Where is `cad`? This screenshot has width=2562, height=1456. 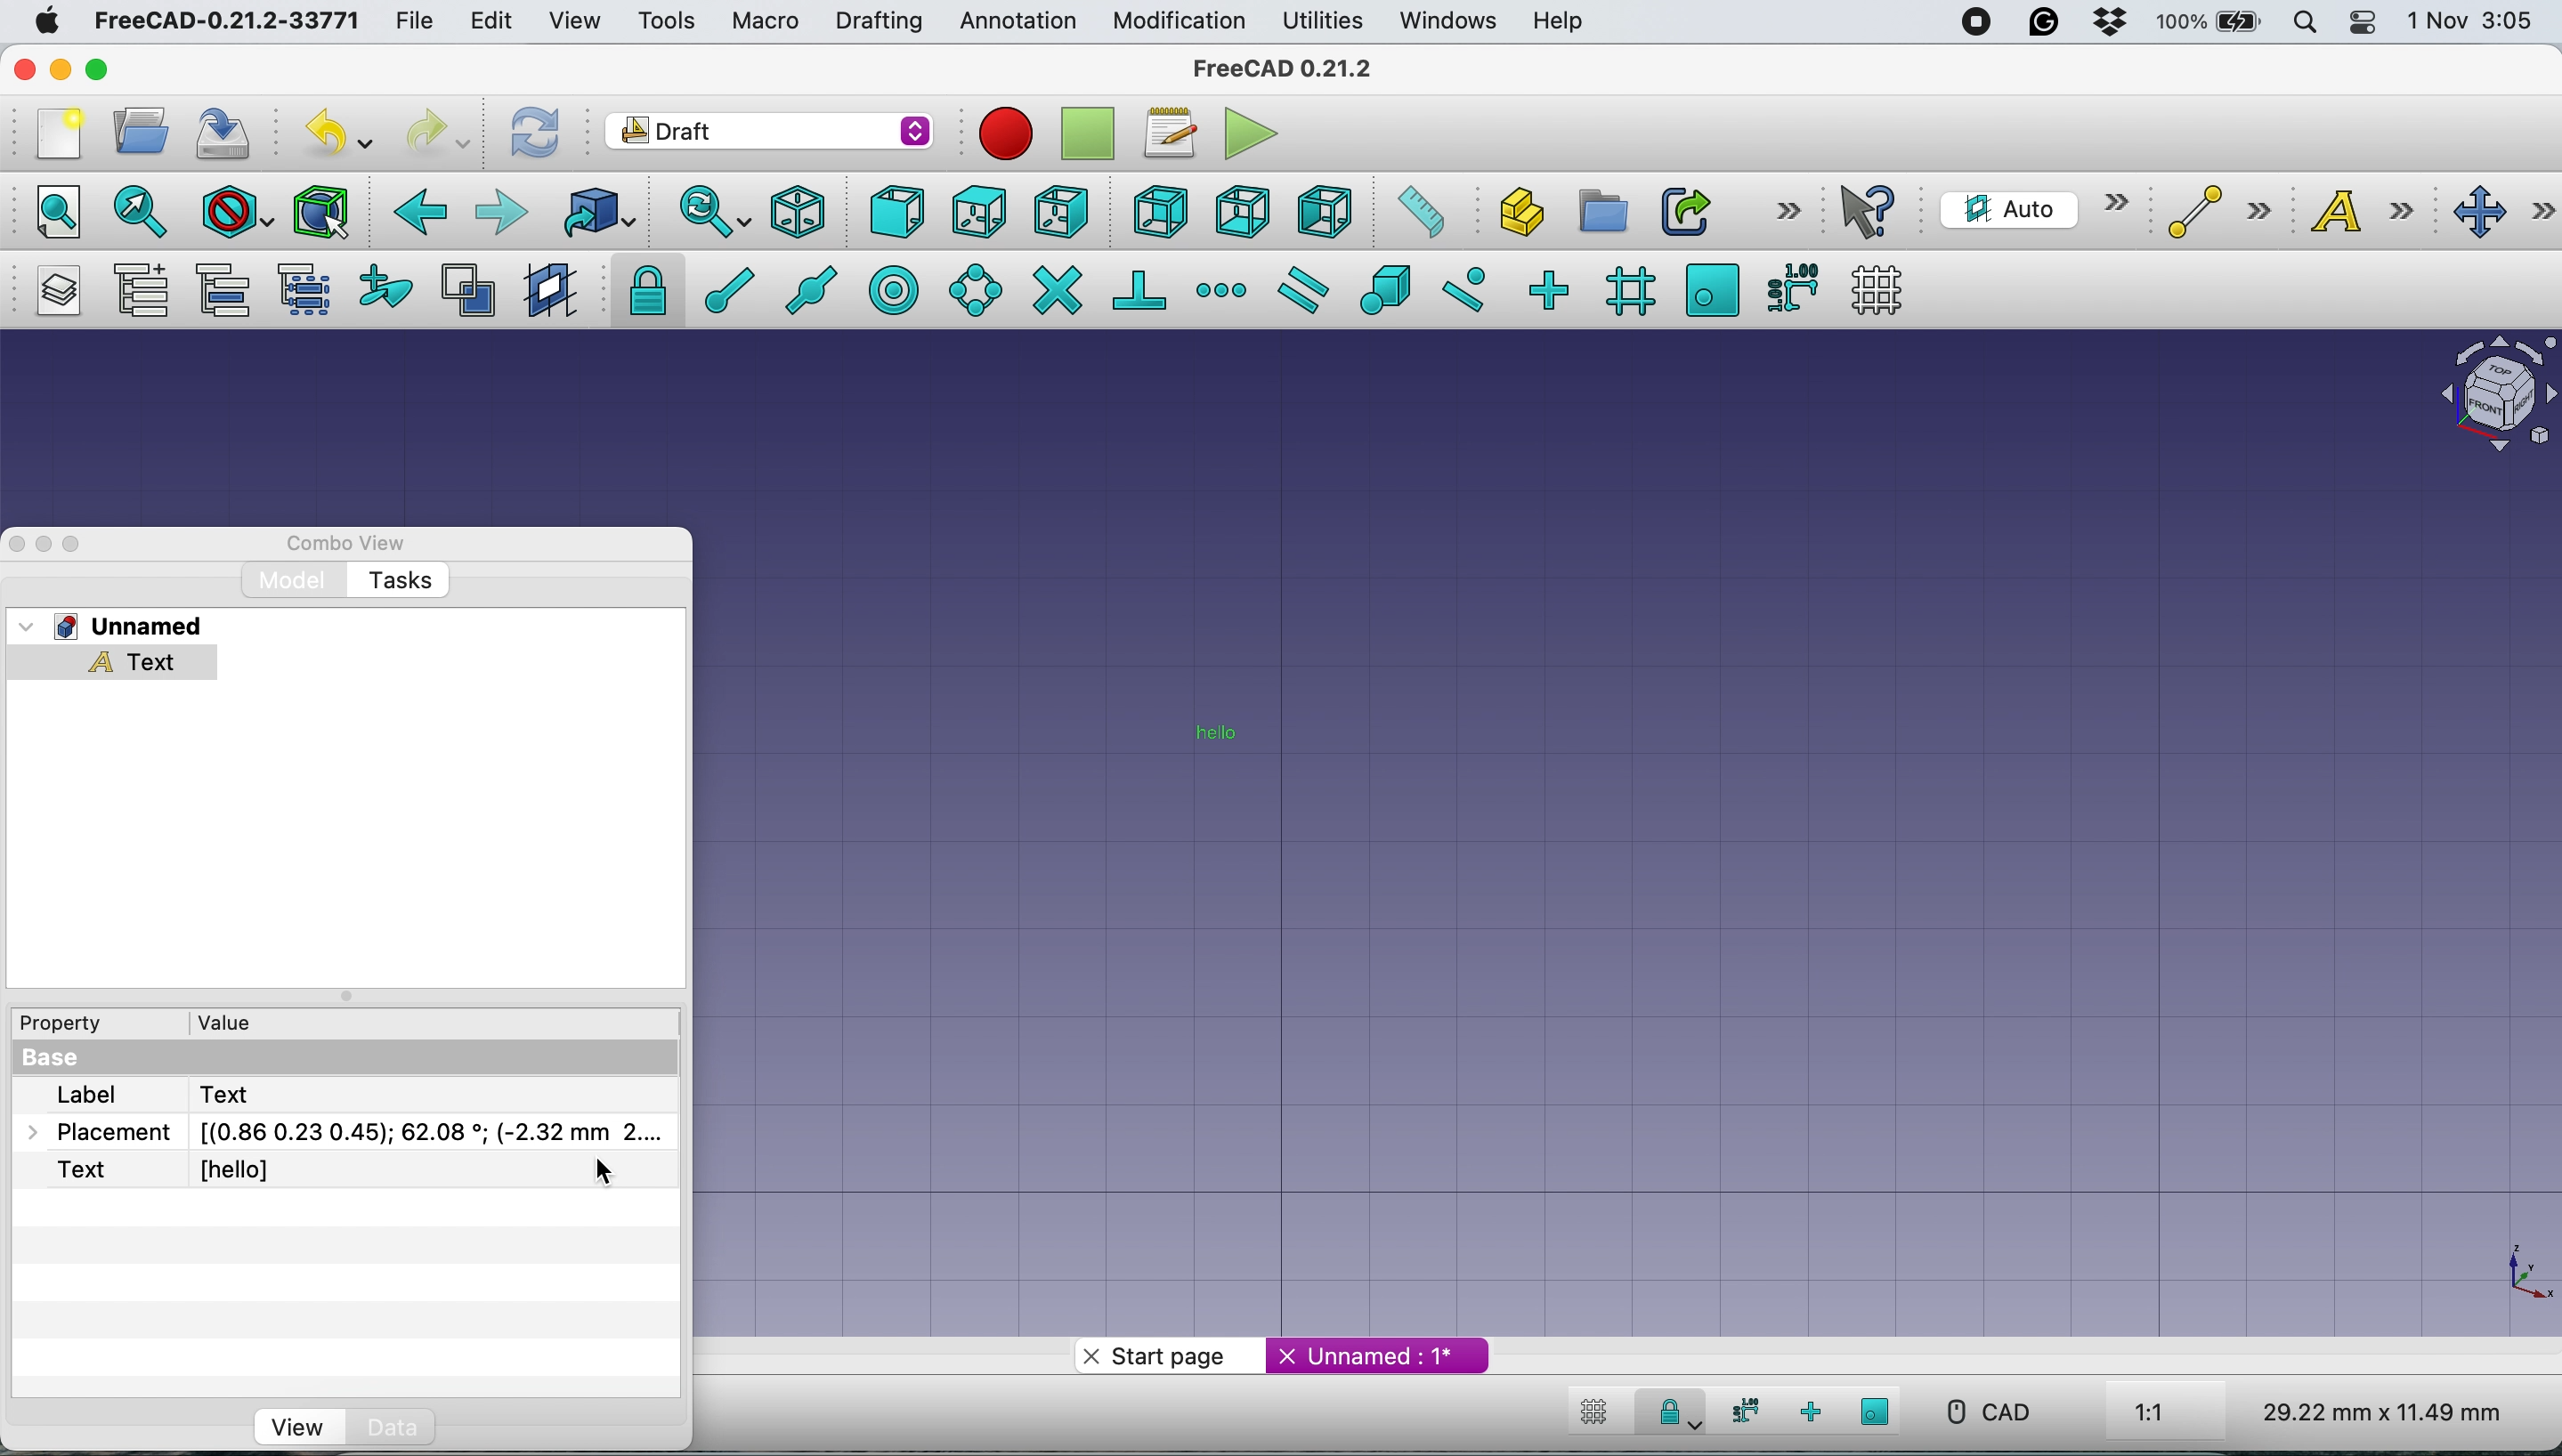
cad is located at coordinates (1997, 1415).